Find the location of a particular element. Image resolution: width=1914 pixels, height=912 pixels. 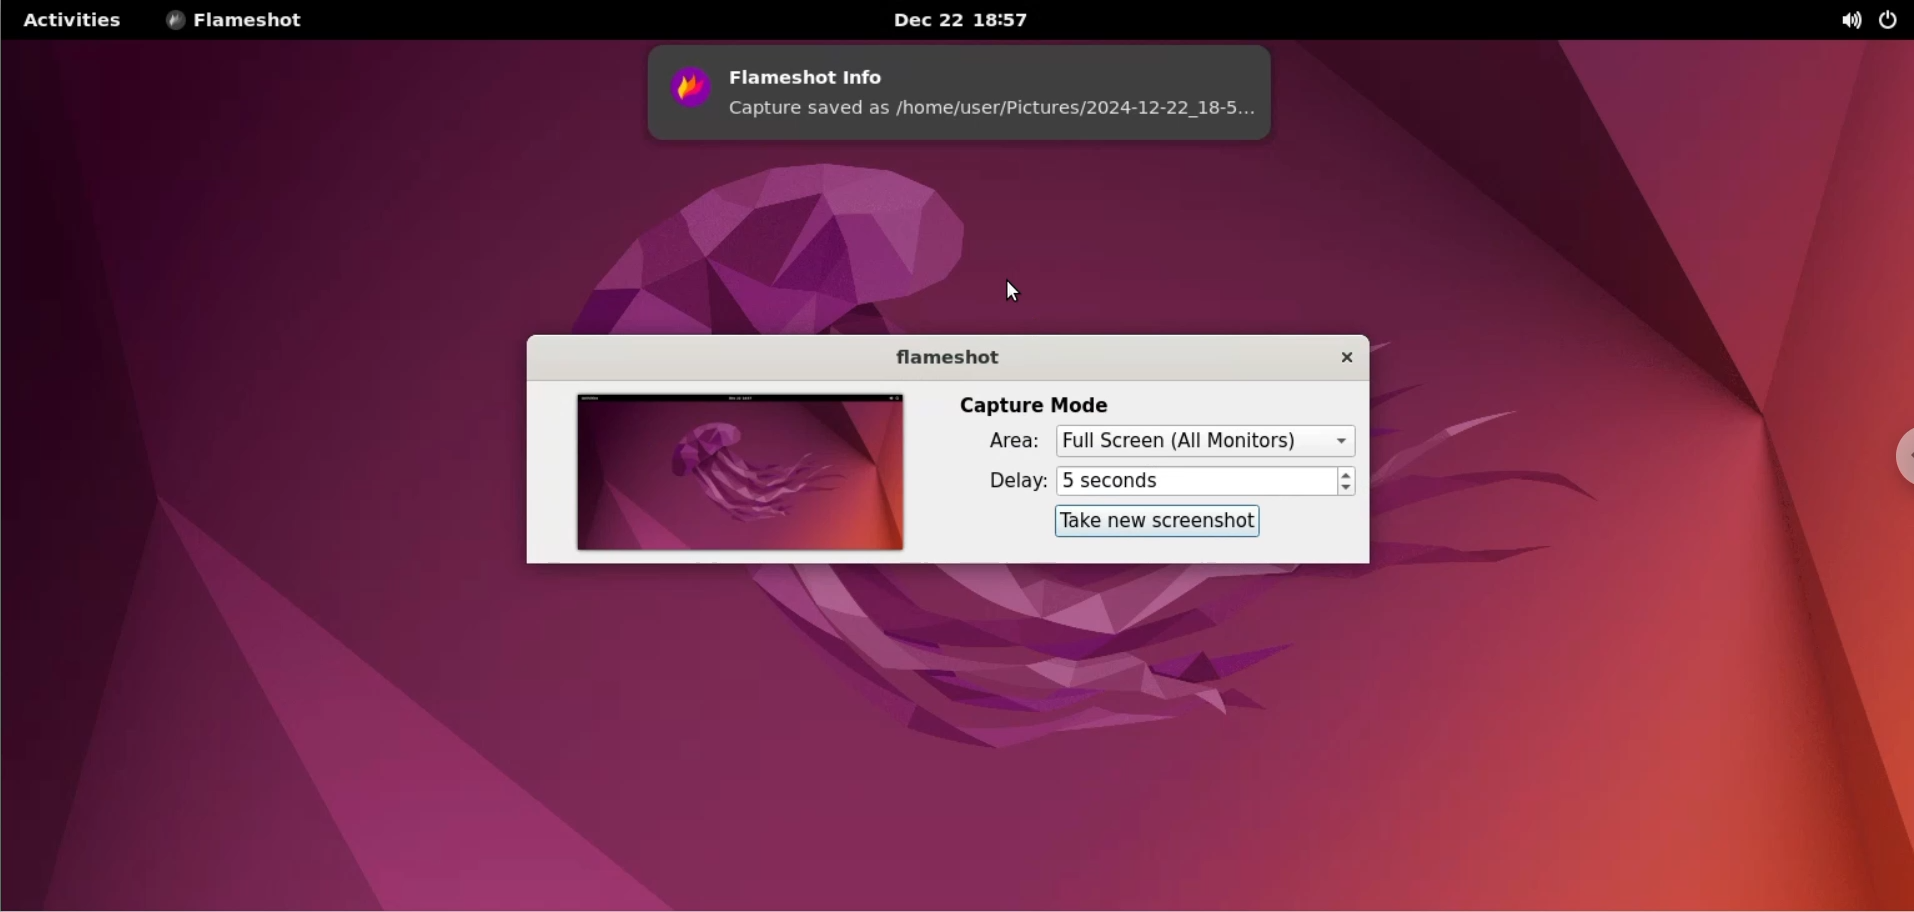

Date and time is located at coordinates (965, 21).